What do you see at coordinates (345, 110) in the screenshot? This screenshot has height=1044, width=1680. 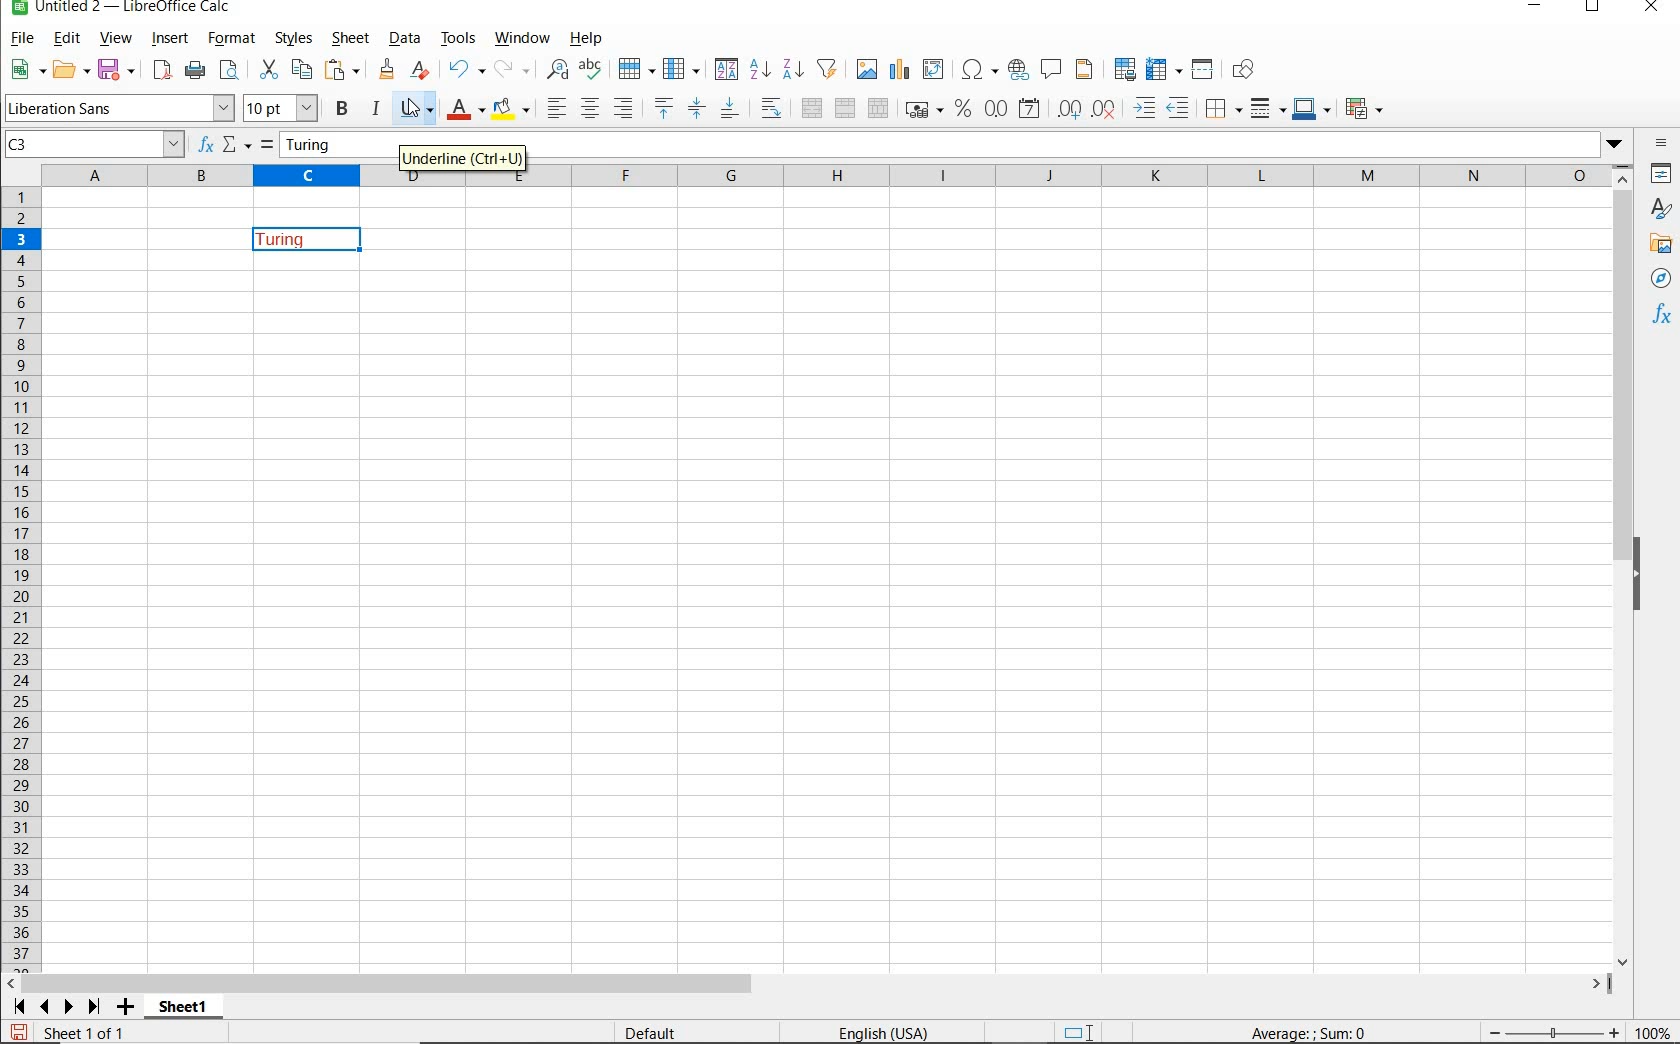 I see `BOLD` at bounding box center [345, 110].